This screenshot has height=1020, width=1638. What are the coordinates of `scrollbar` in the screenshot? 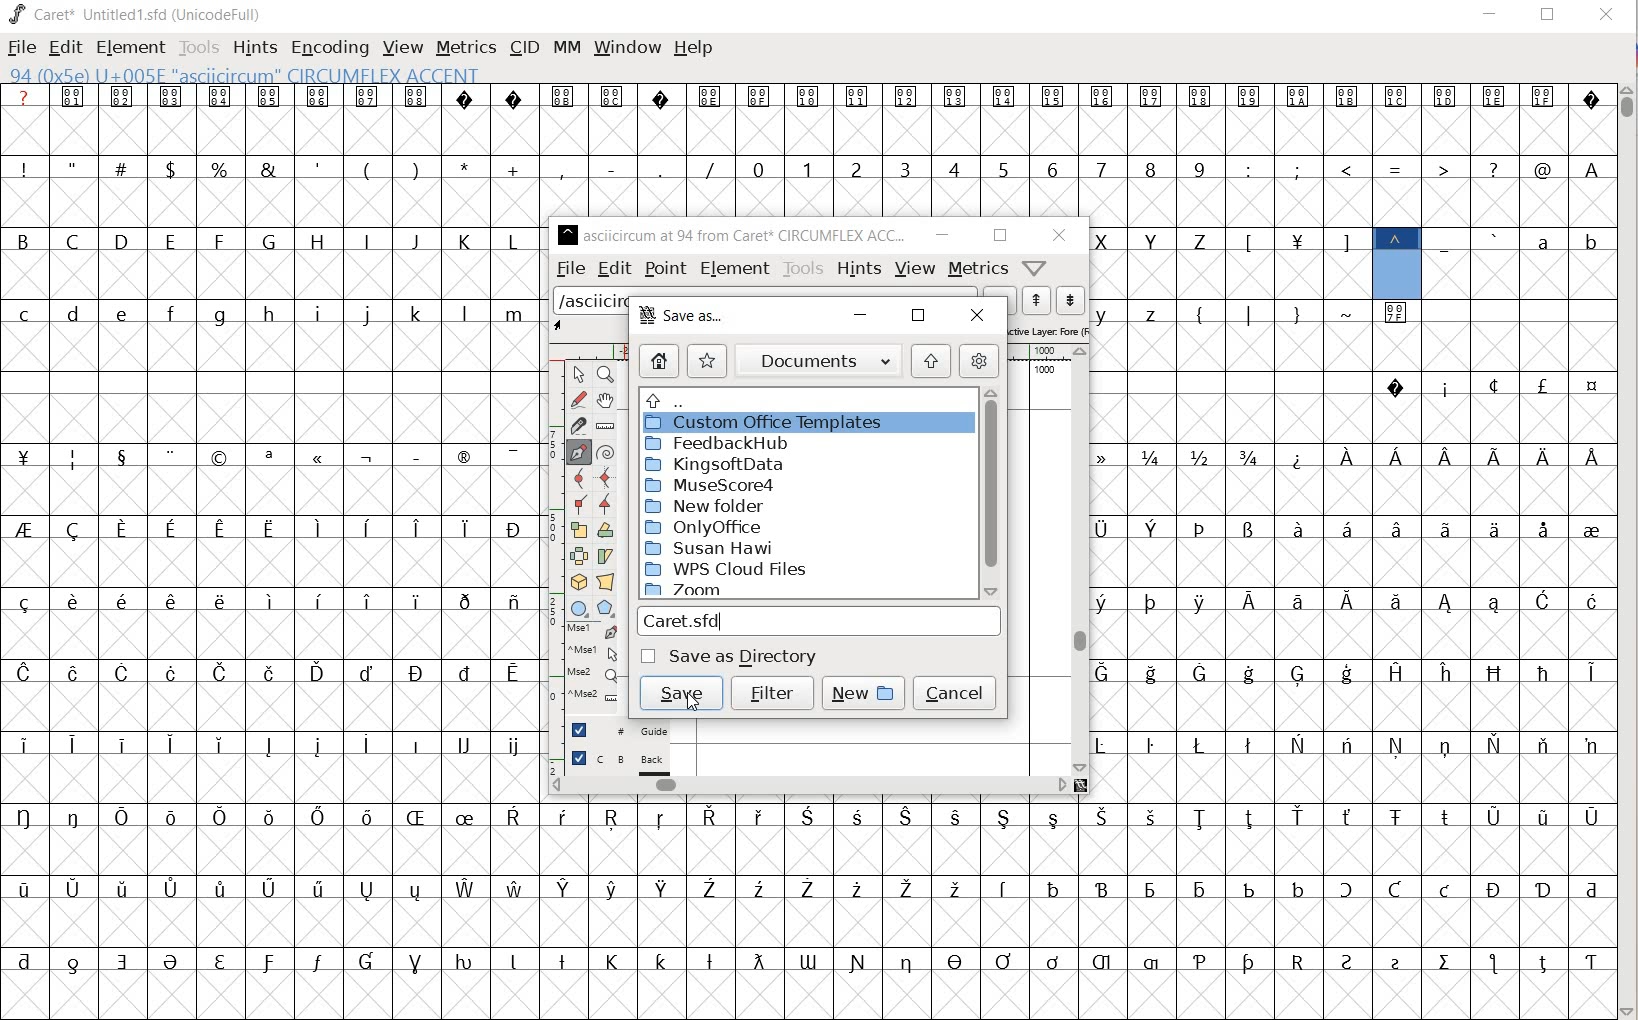 It's located at (1081, 560).